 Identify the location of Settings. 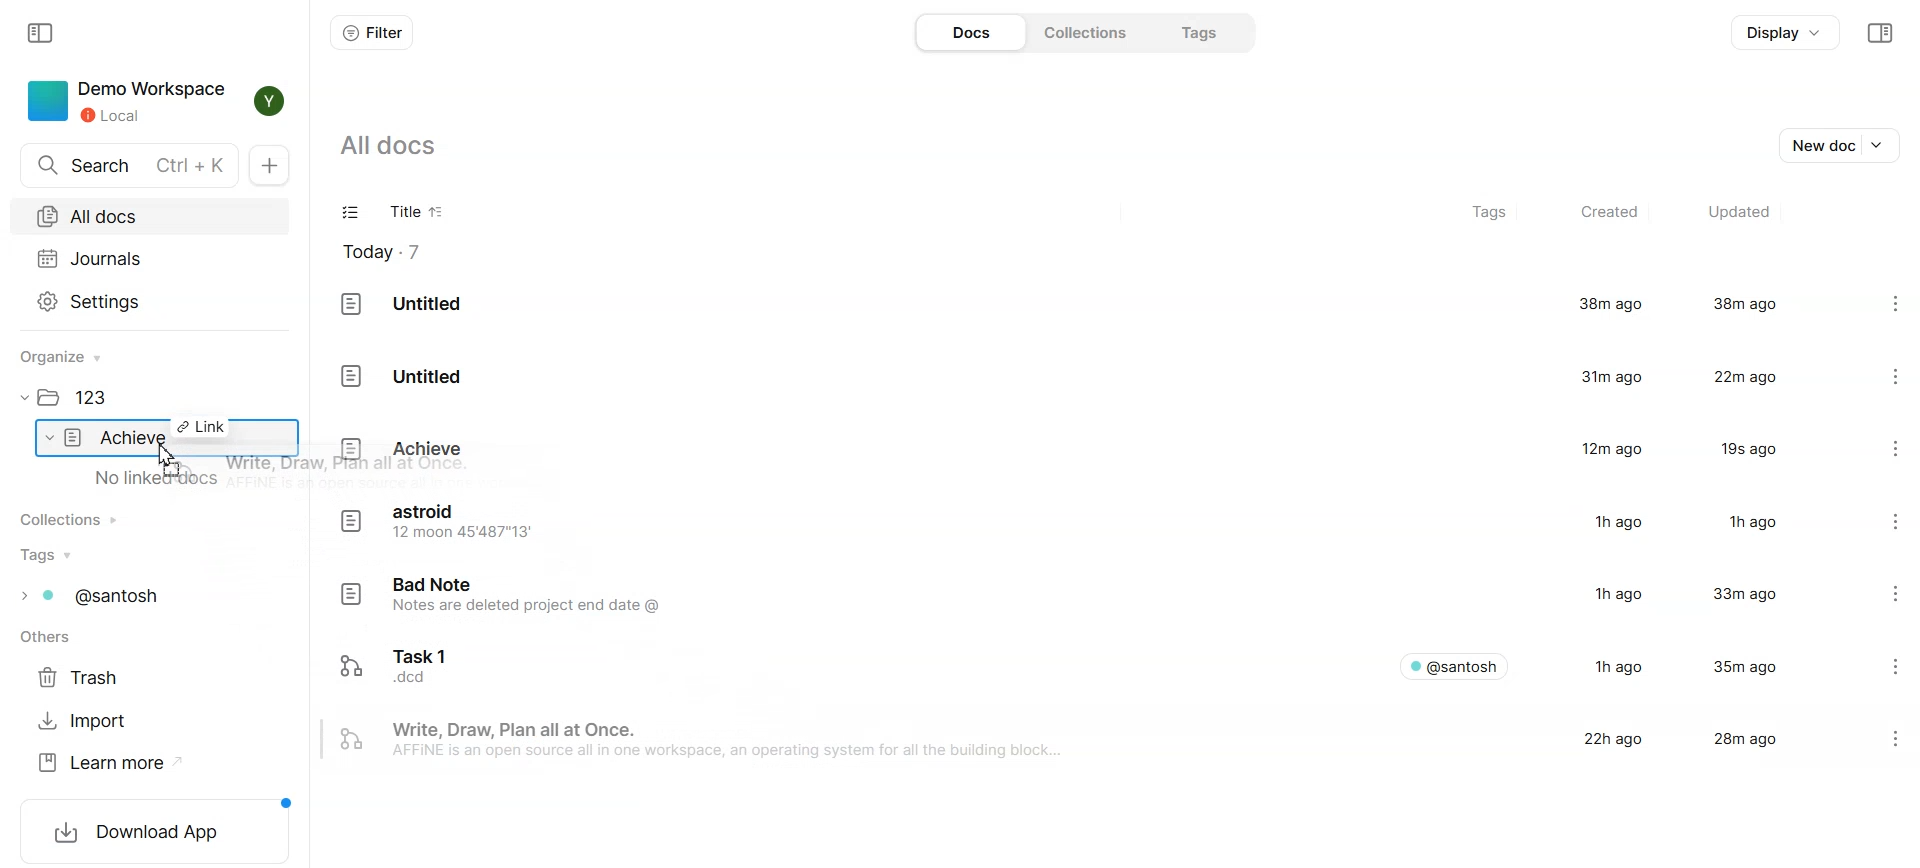
(1882, 597).